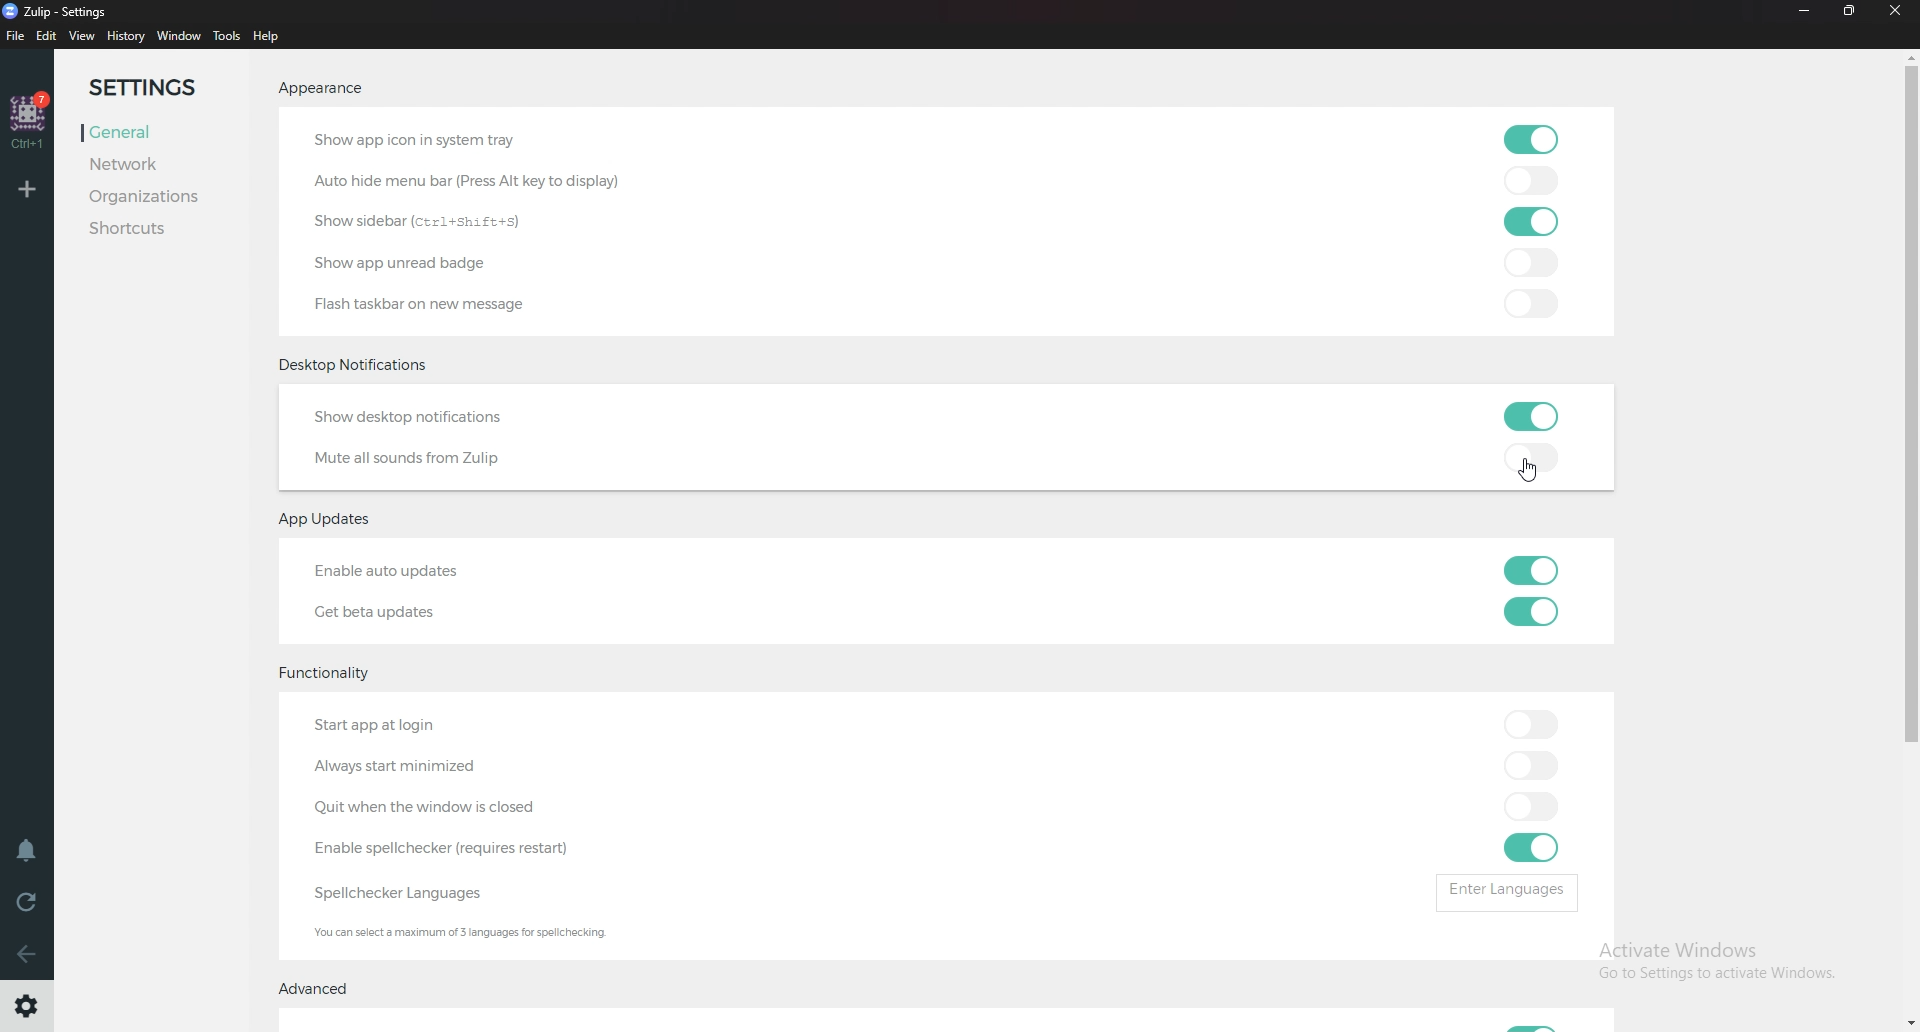  Describe the element at coordinates (420, 140) in the screenshot. I see `Show app icon in system tray` at that location.